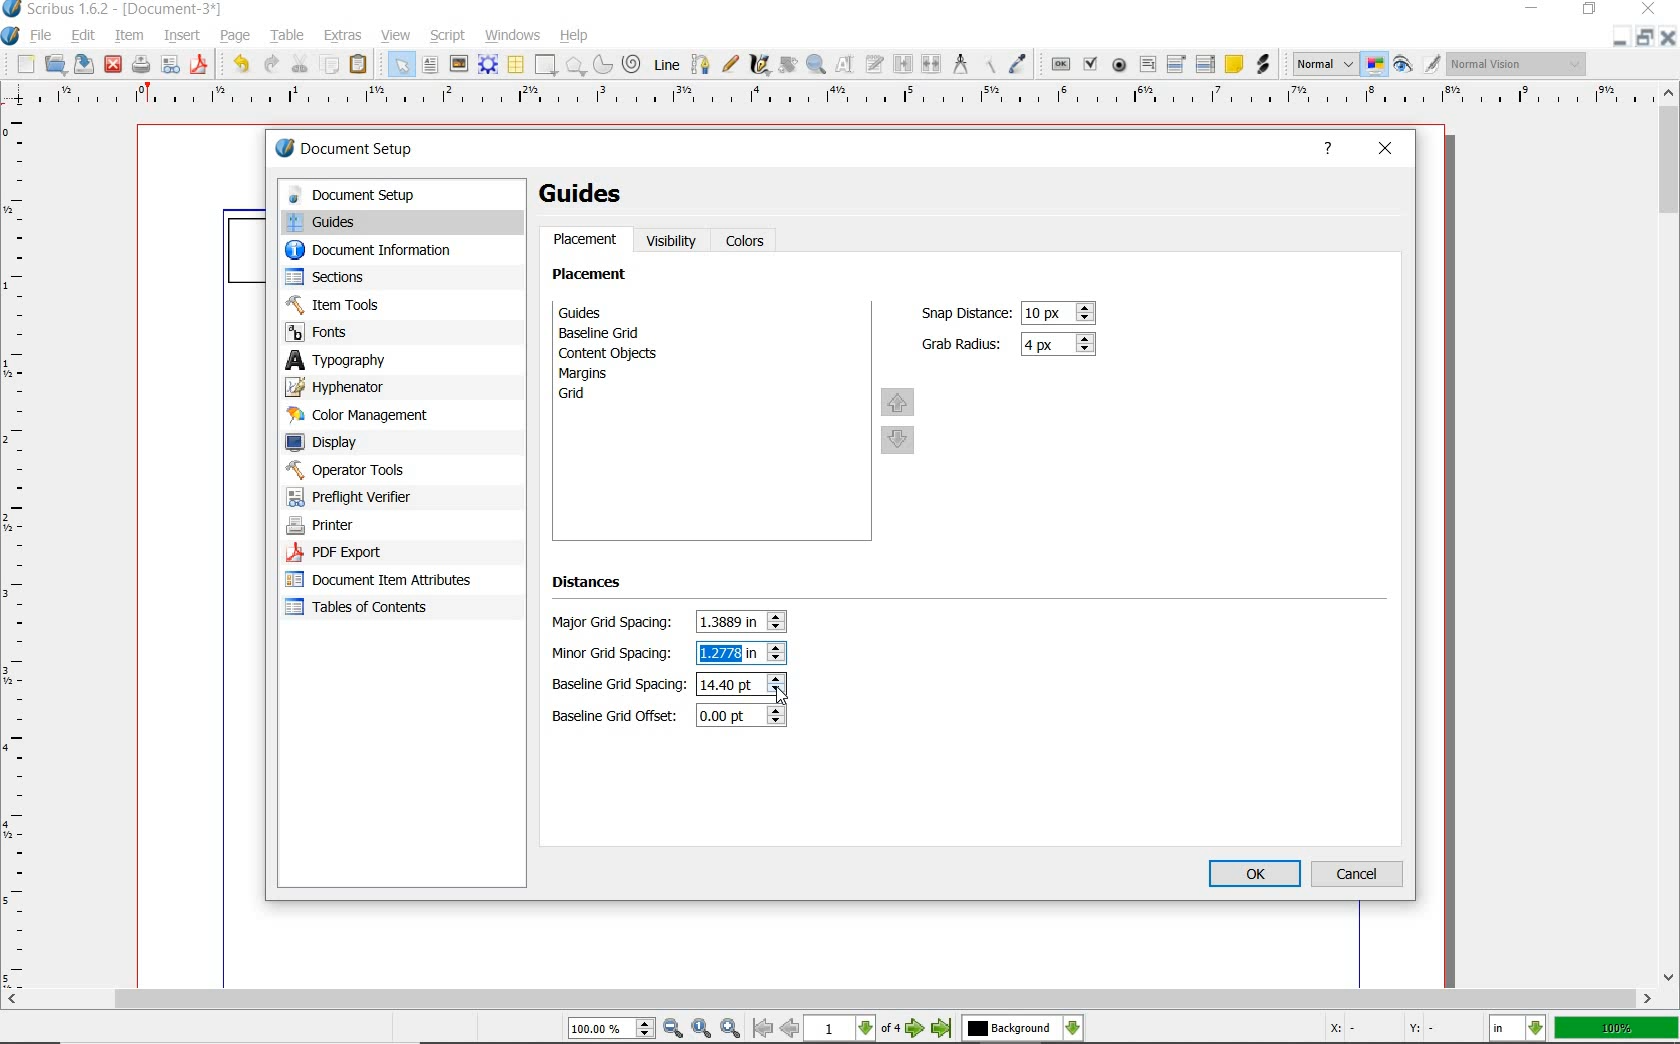 Image resolution: width=1680 pixels, height=1044 pixels. I want to click on printer, so click(382, 526).